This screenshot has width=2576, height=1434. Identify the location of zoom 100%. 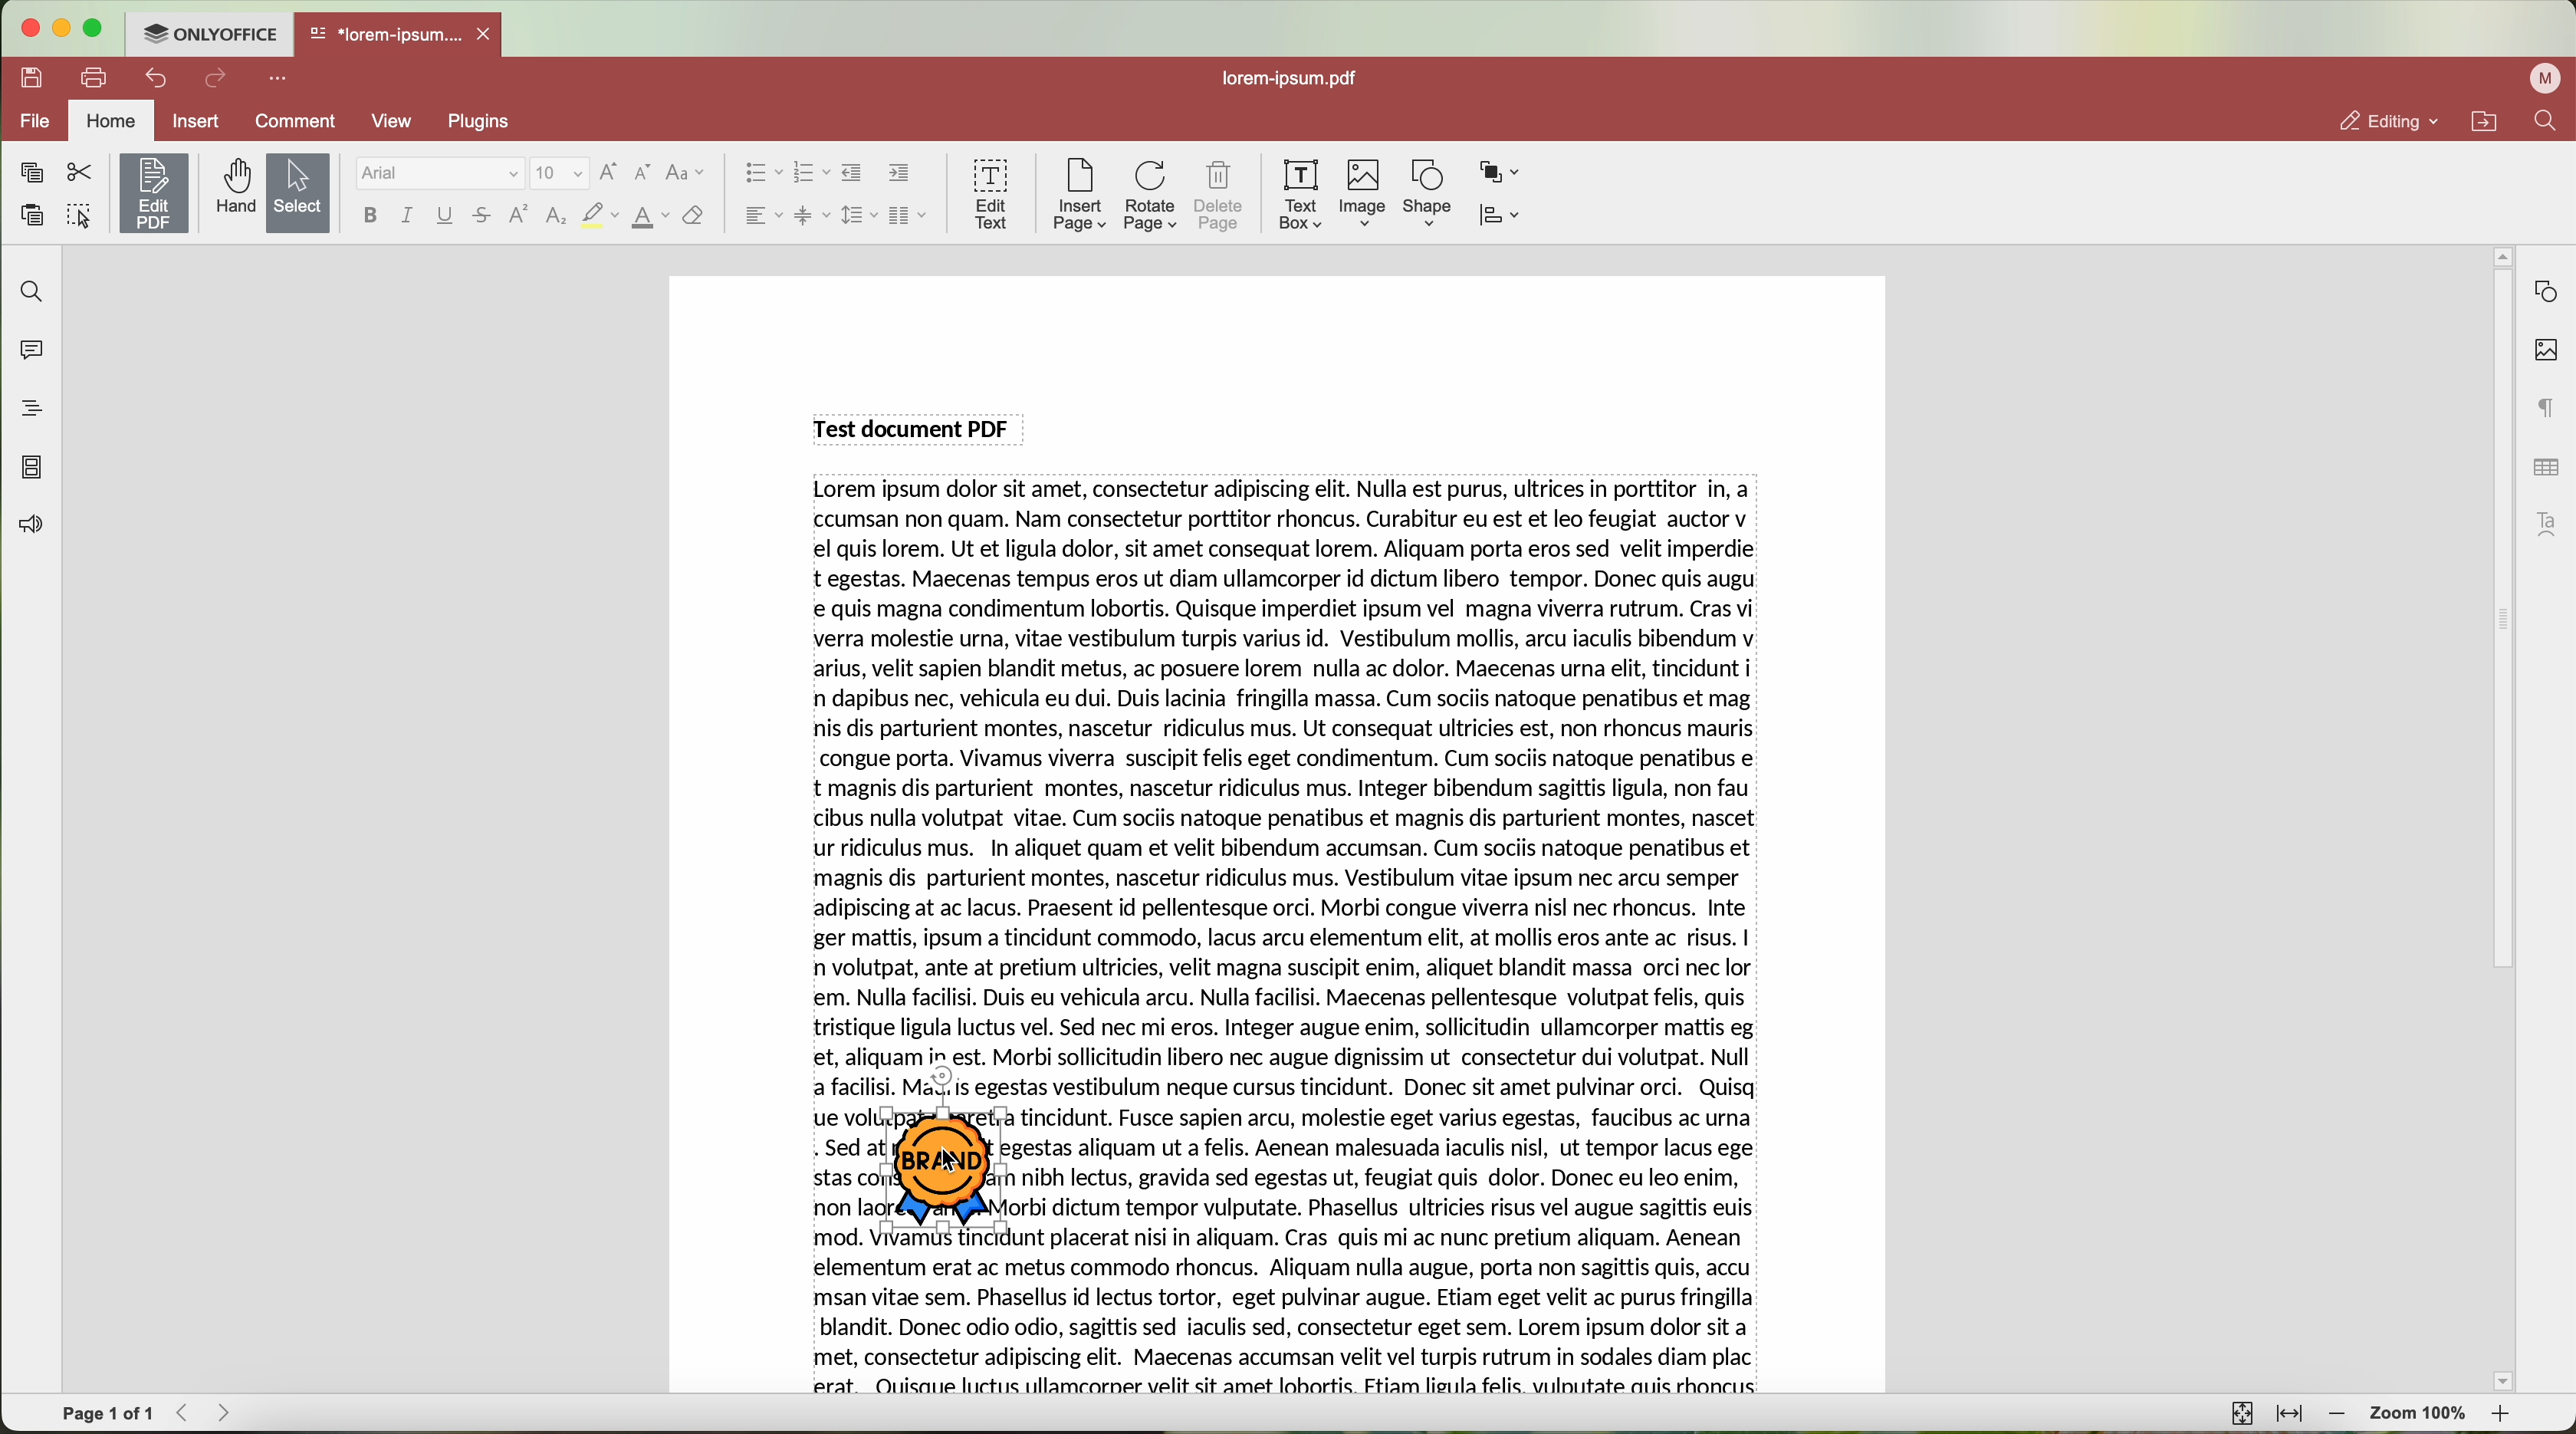
(2420, 1417).